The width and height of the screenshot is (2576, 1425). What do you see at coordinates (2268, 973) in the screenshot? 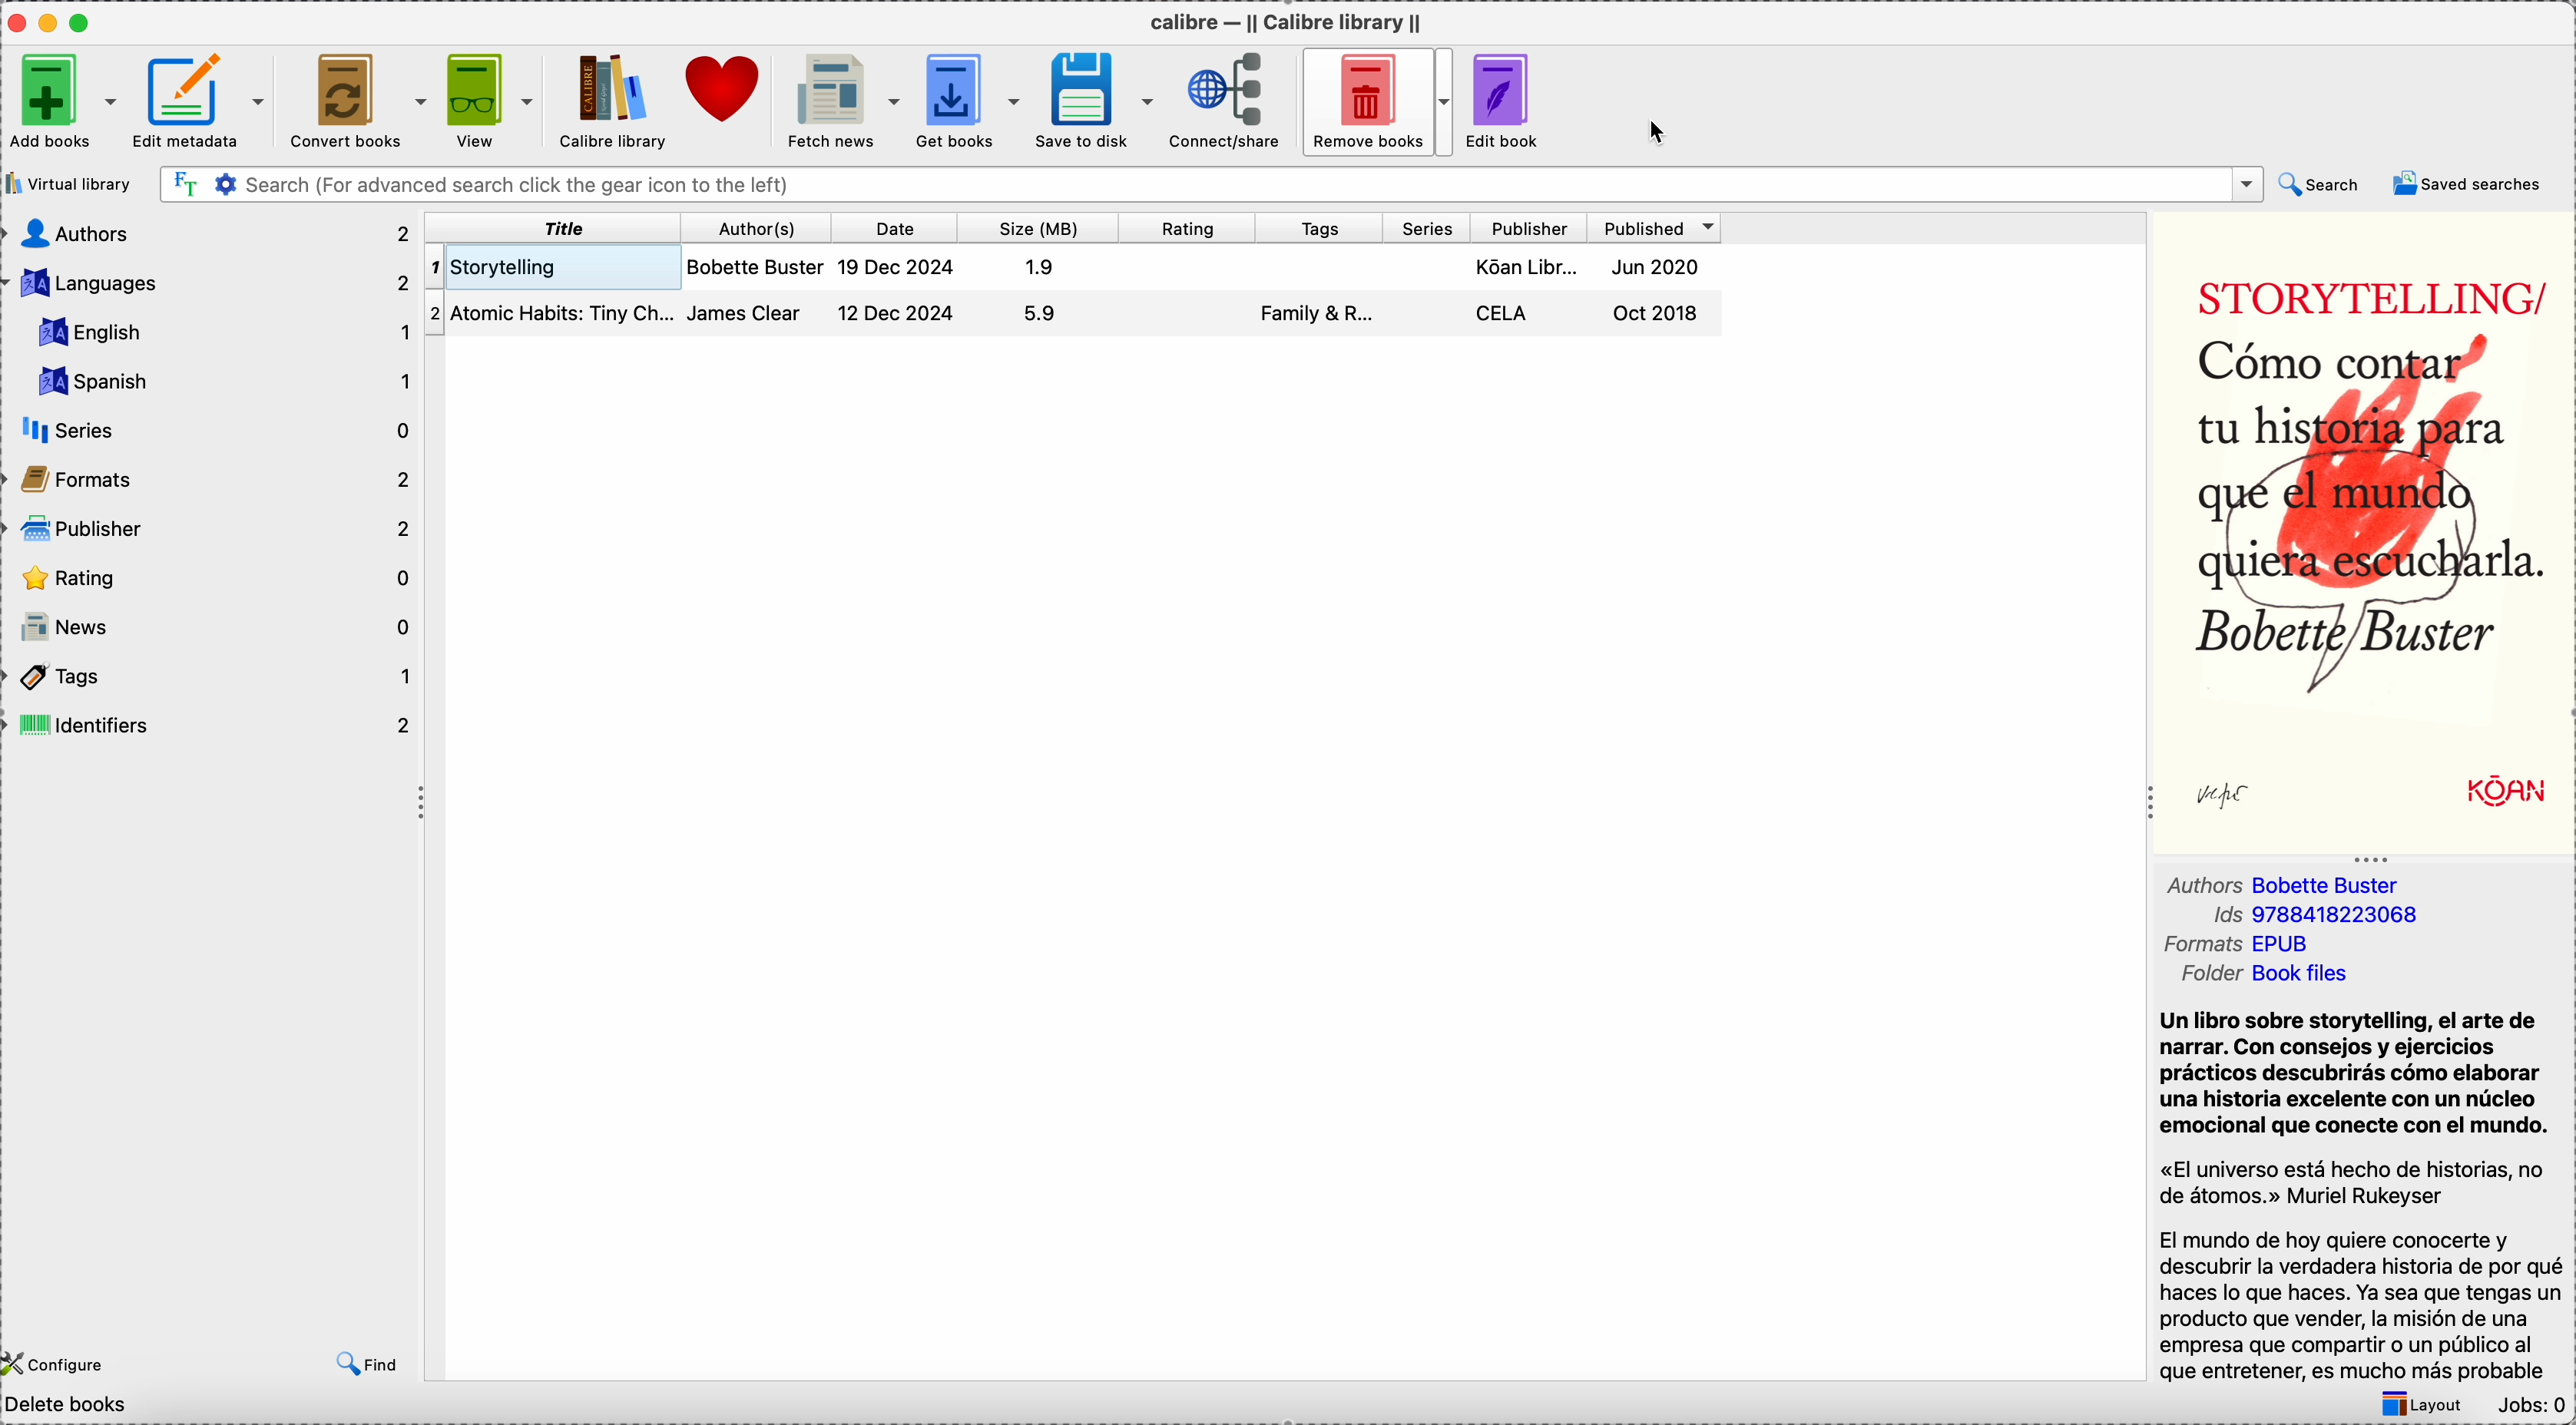
I see `folder book files` at bounding box center [2268, 973].